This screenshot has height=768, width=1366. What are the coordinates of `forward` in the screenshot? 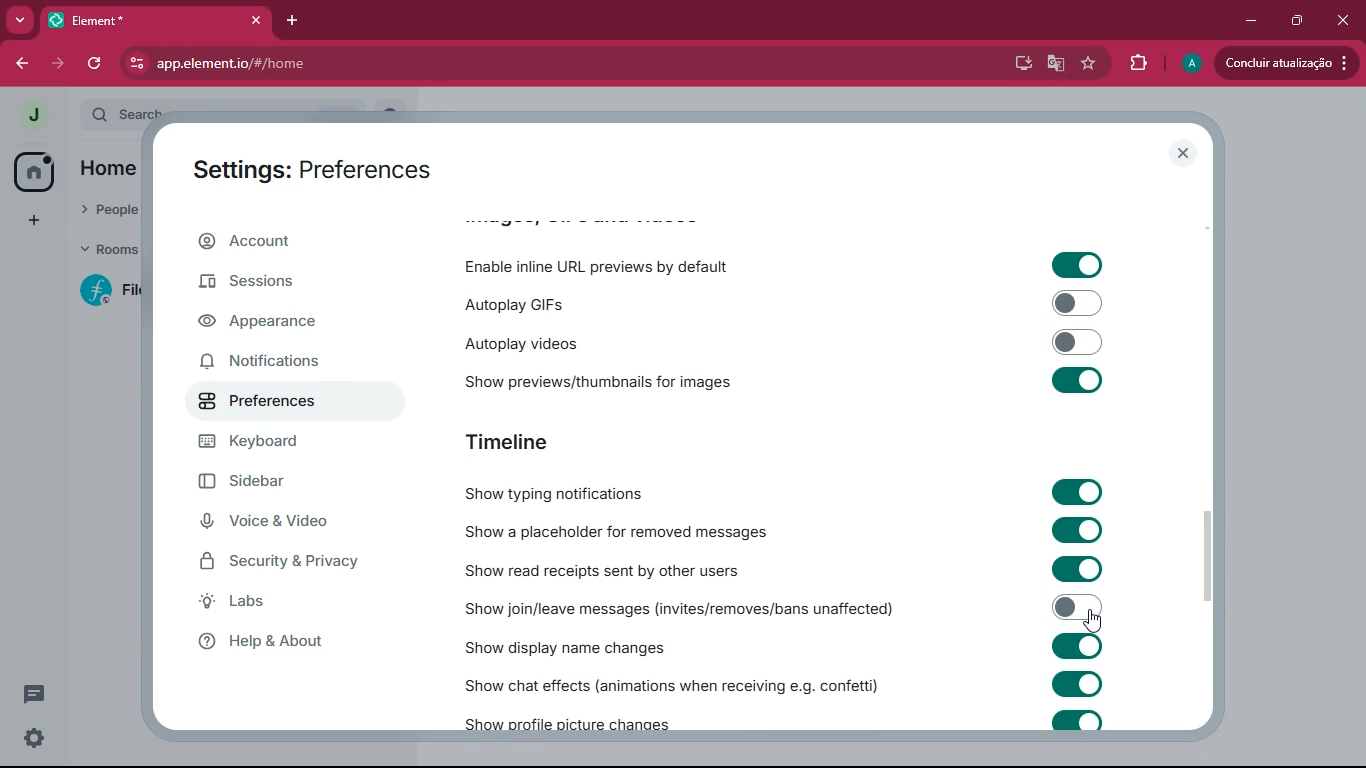 It's located at (58, 67).